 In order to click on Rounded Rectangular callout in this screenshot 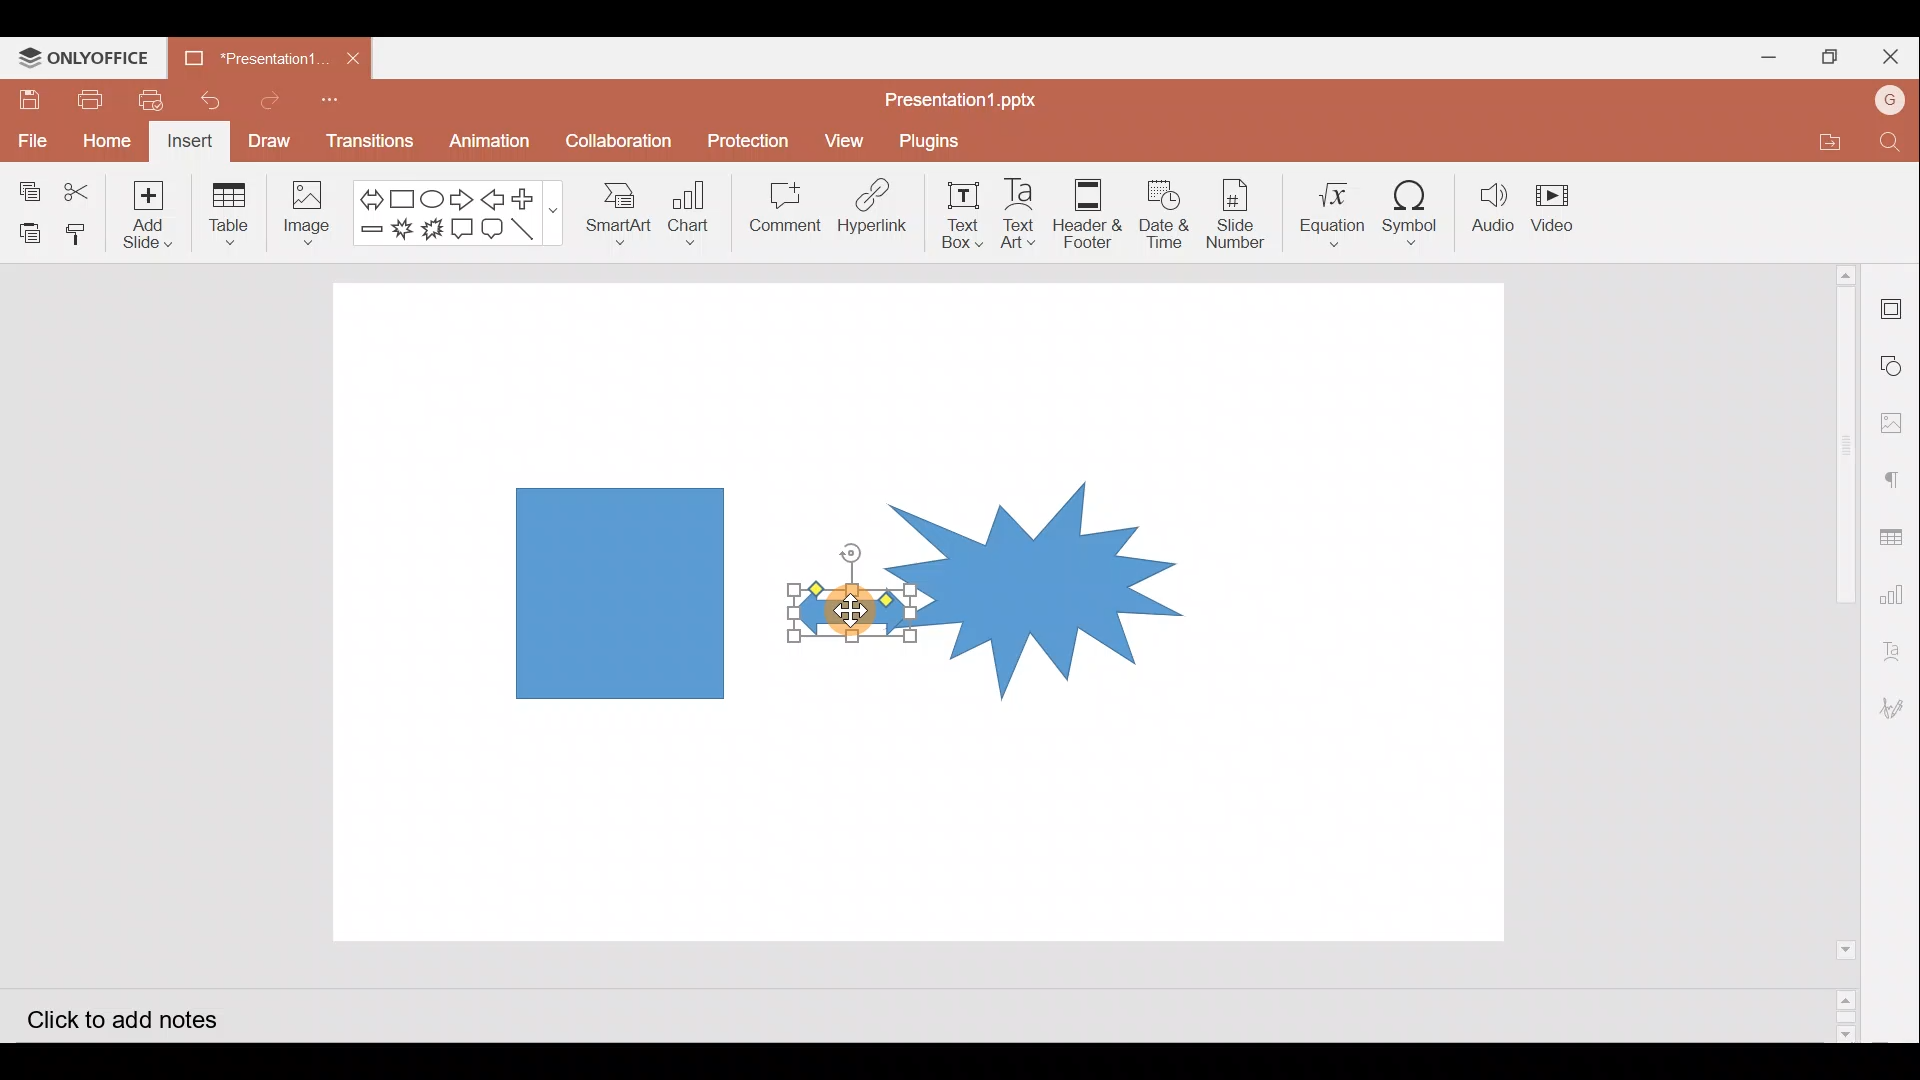, I will do `click(496, 226)`.